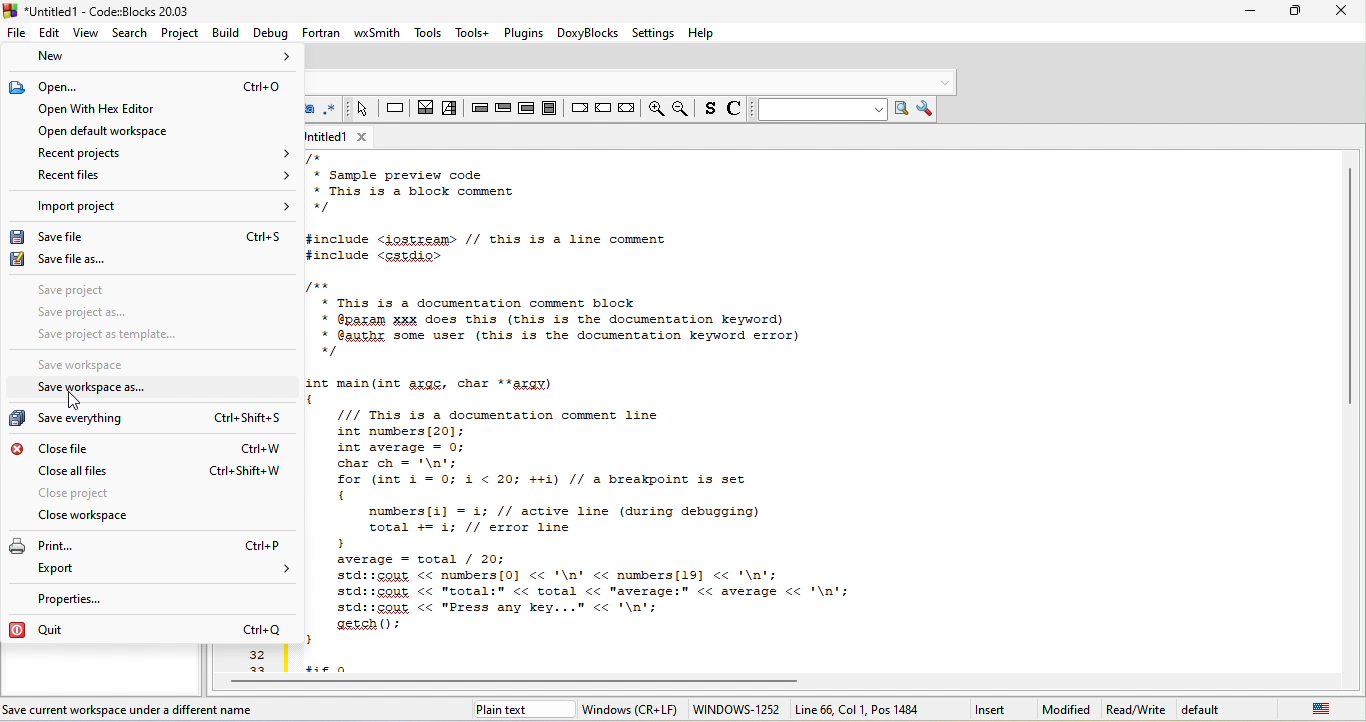 The height and width of the screenshot is (722, 1366). I want to click on counting loop, so click(525, 108).